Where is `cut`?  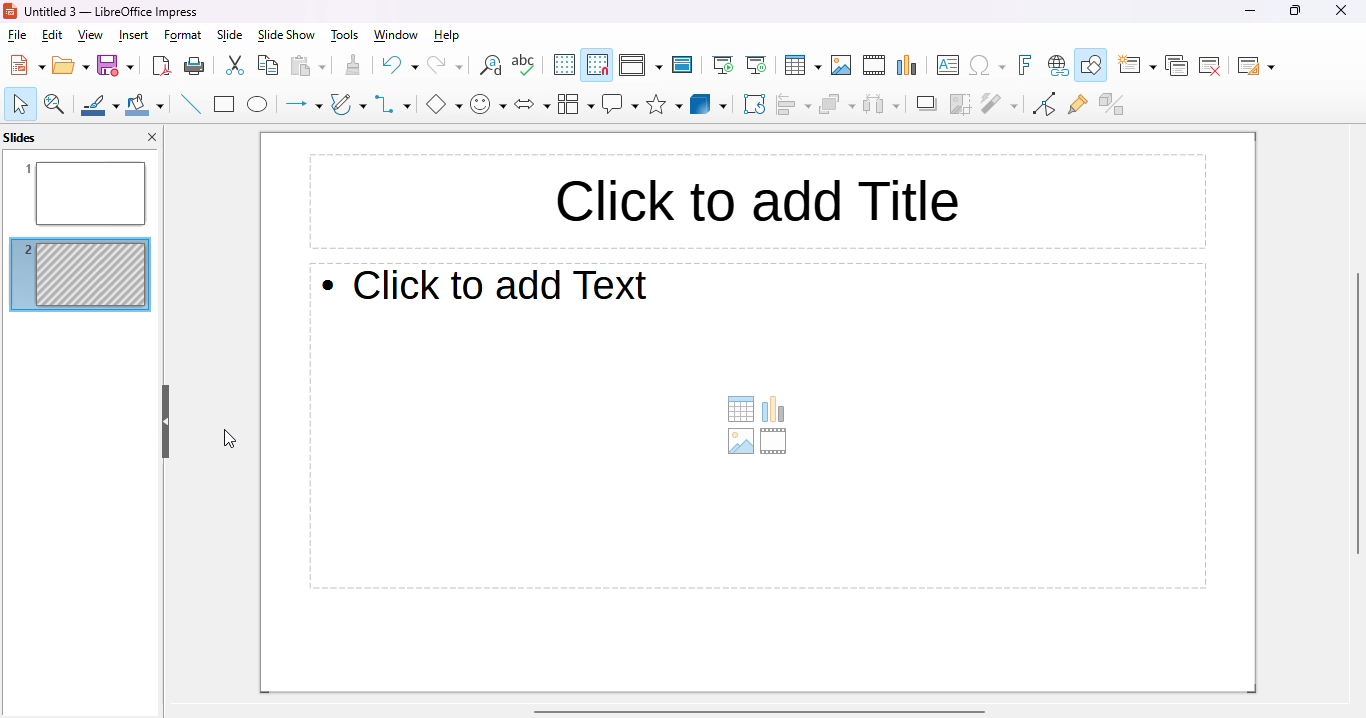 cut is located at coordinates (236, 66).